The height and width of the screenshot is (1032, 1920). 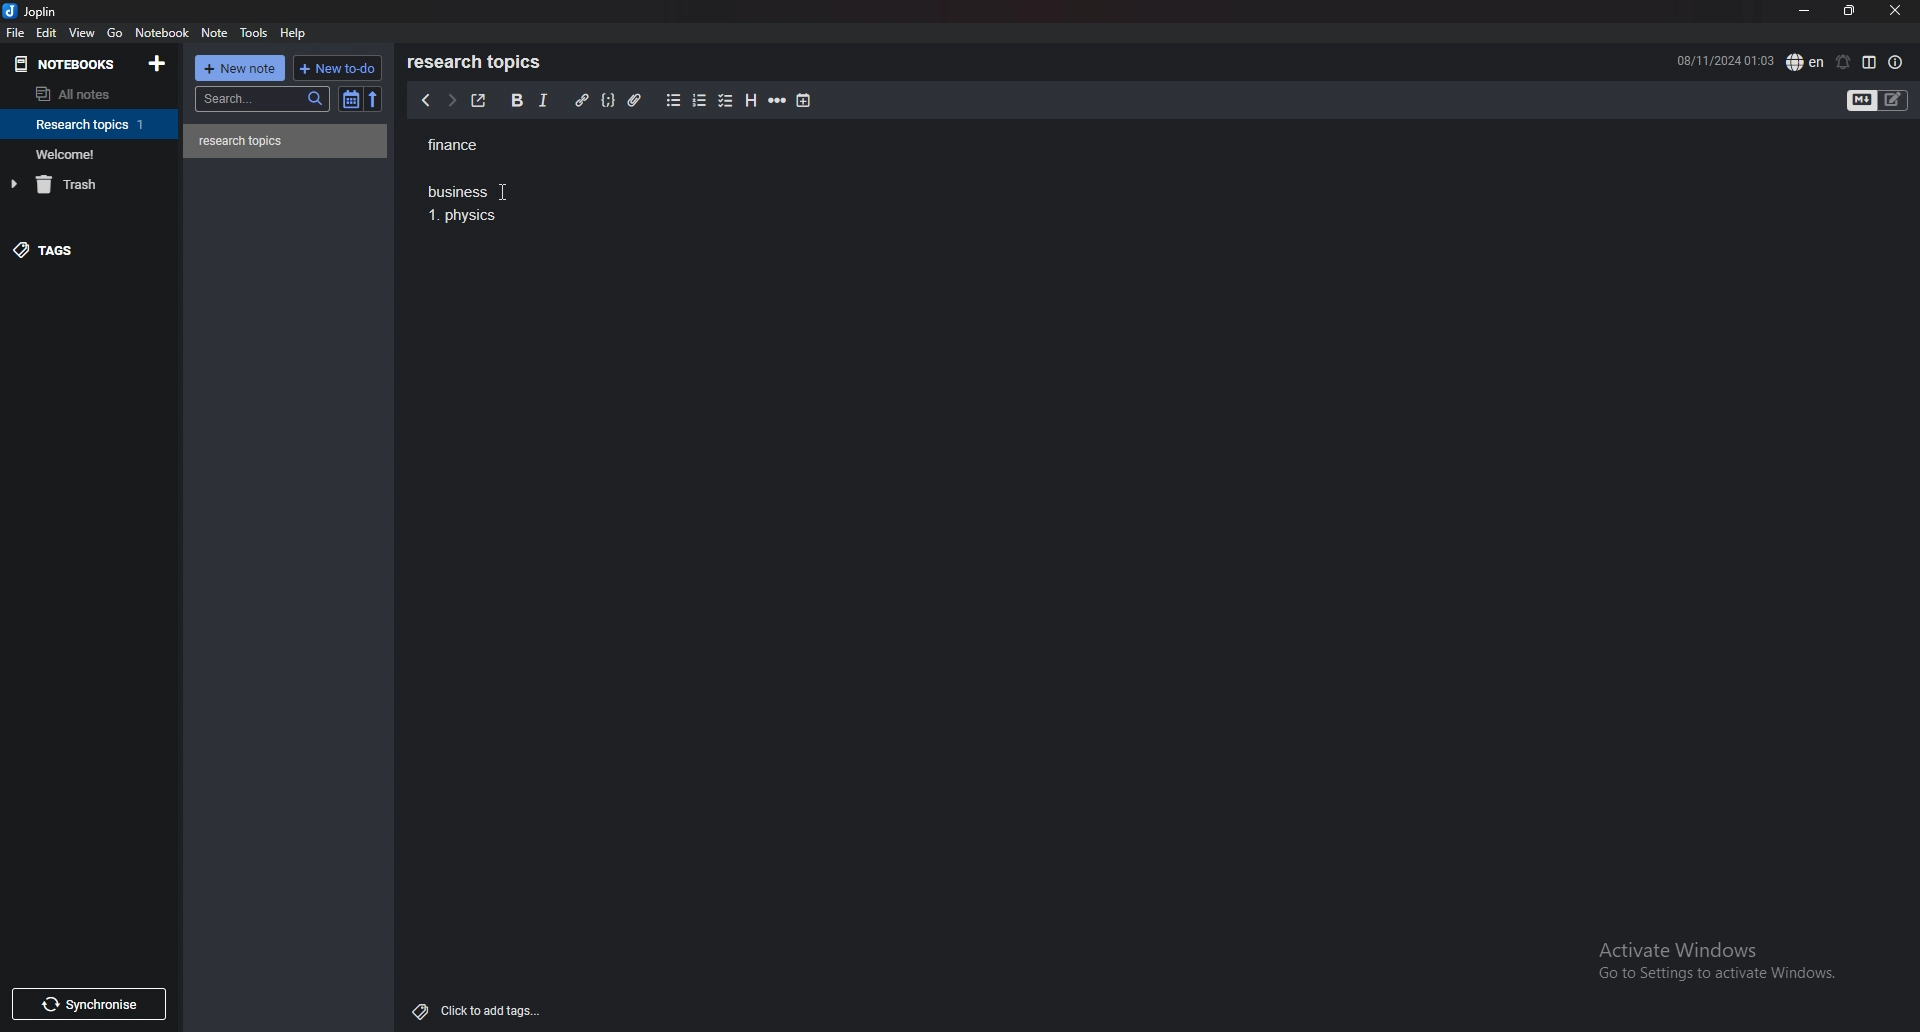 I want to click on horizontal rule, so click(x=779, y=101).